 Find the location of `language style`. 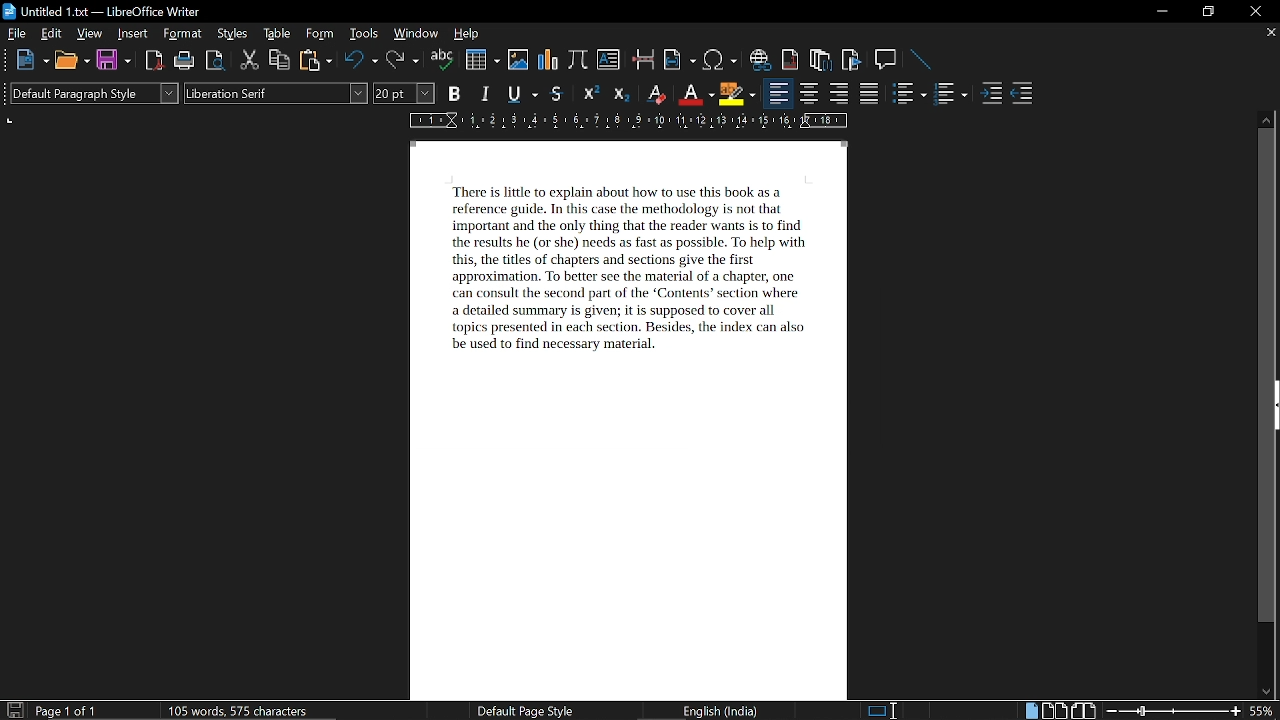

language style is located at coordinates (724, 711).